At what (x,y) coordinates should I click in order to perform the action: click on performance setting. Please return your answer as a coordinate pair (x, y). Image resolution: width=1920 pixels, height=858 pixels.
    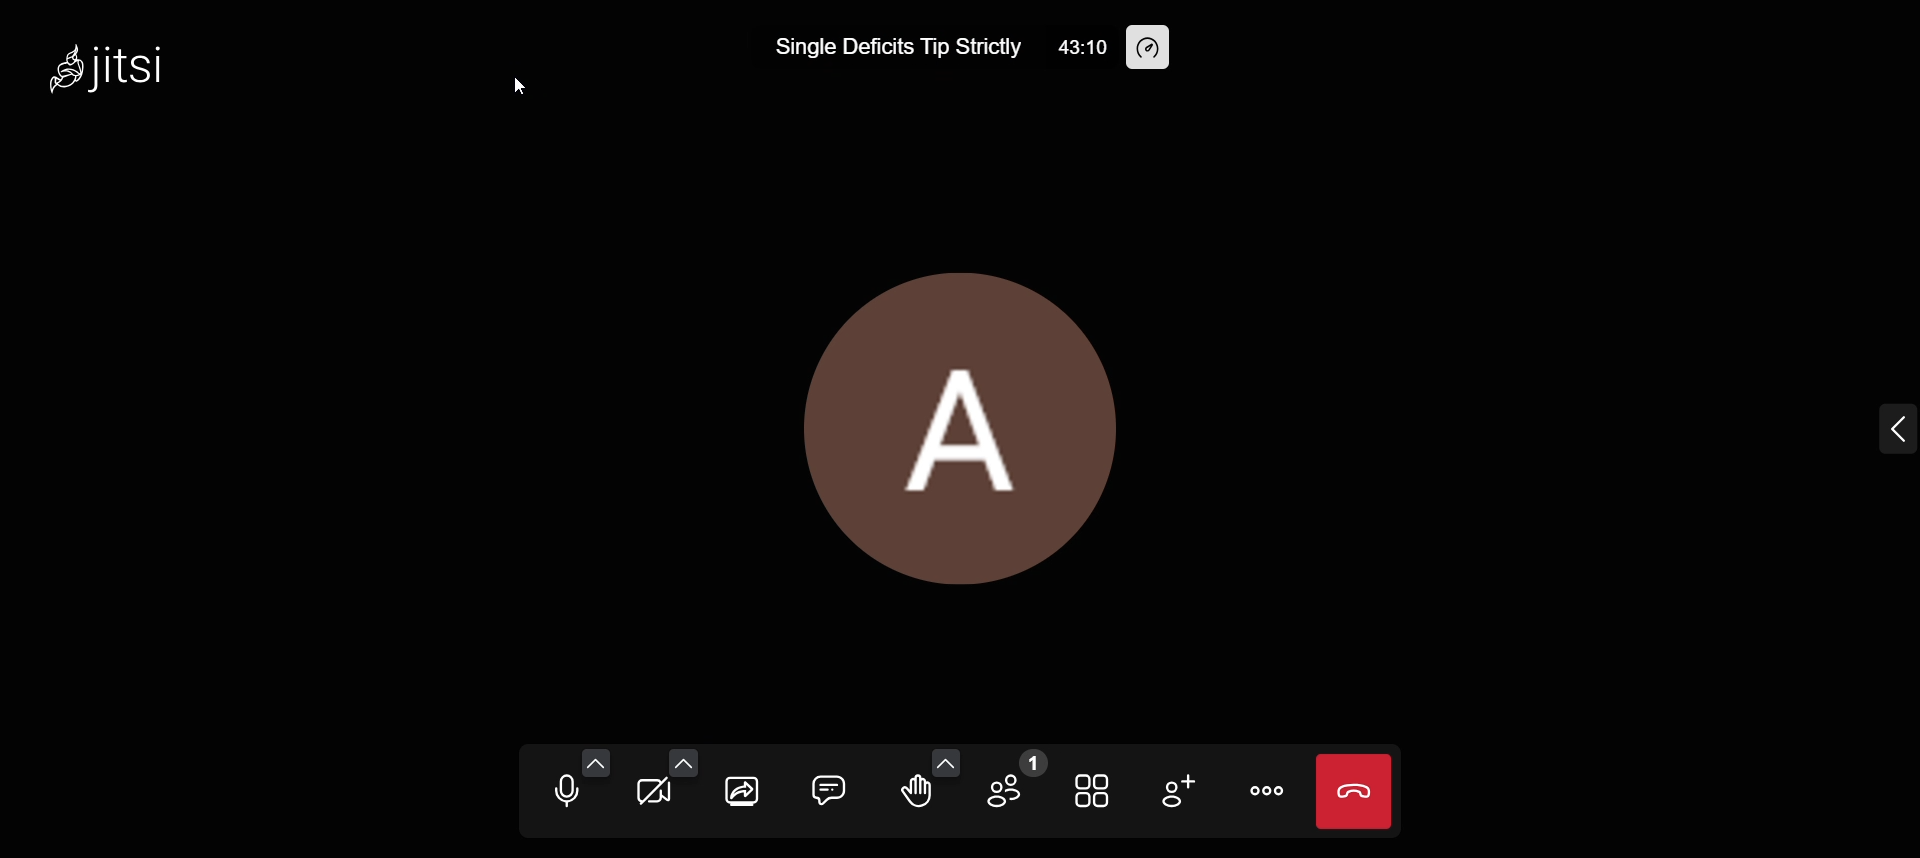
    Looking at the image, I should click on (1153, 50).